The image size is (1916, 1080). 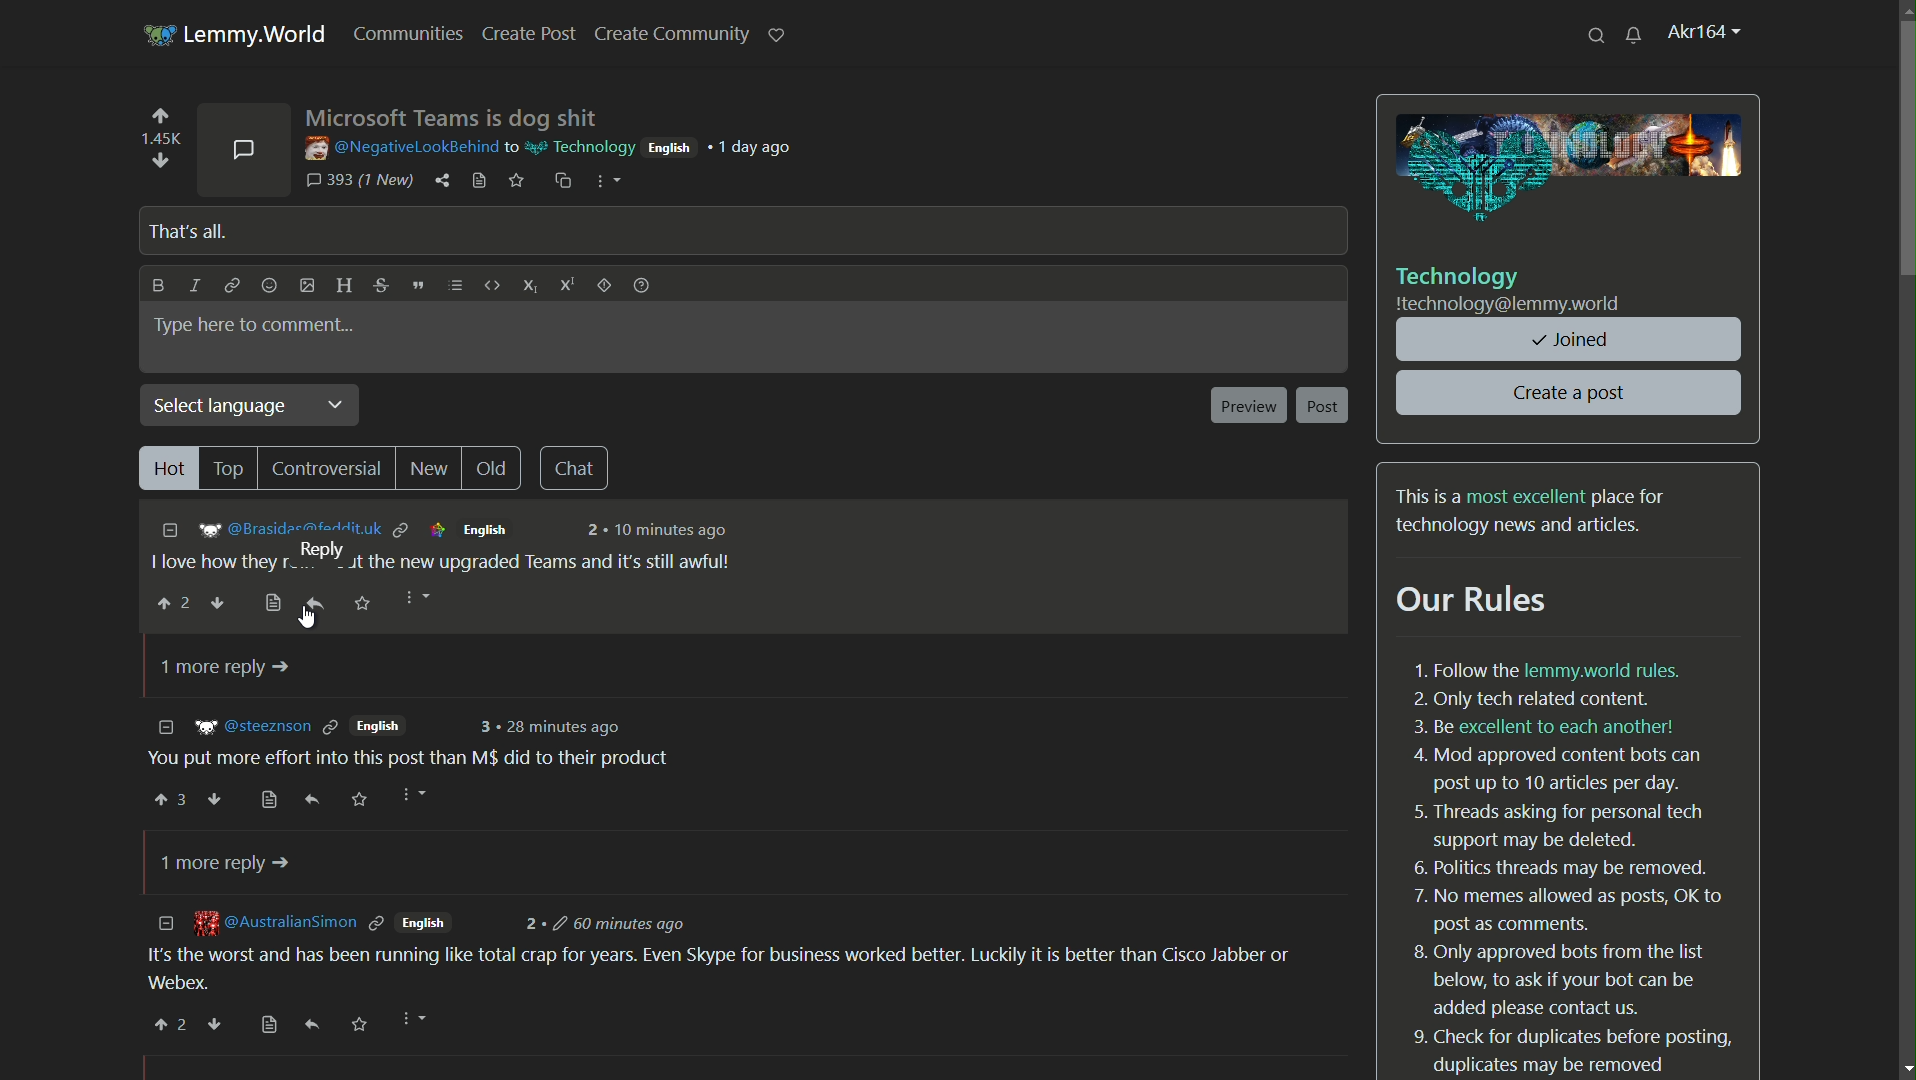 I want to click on subscript, so click(x=530, y=284).